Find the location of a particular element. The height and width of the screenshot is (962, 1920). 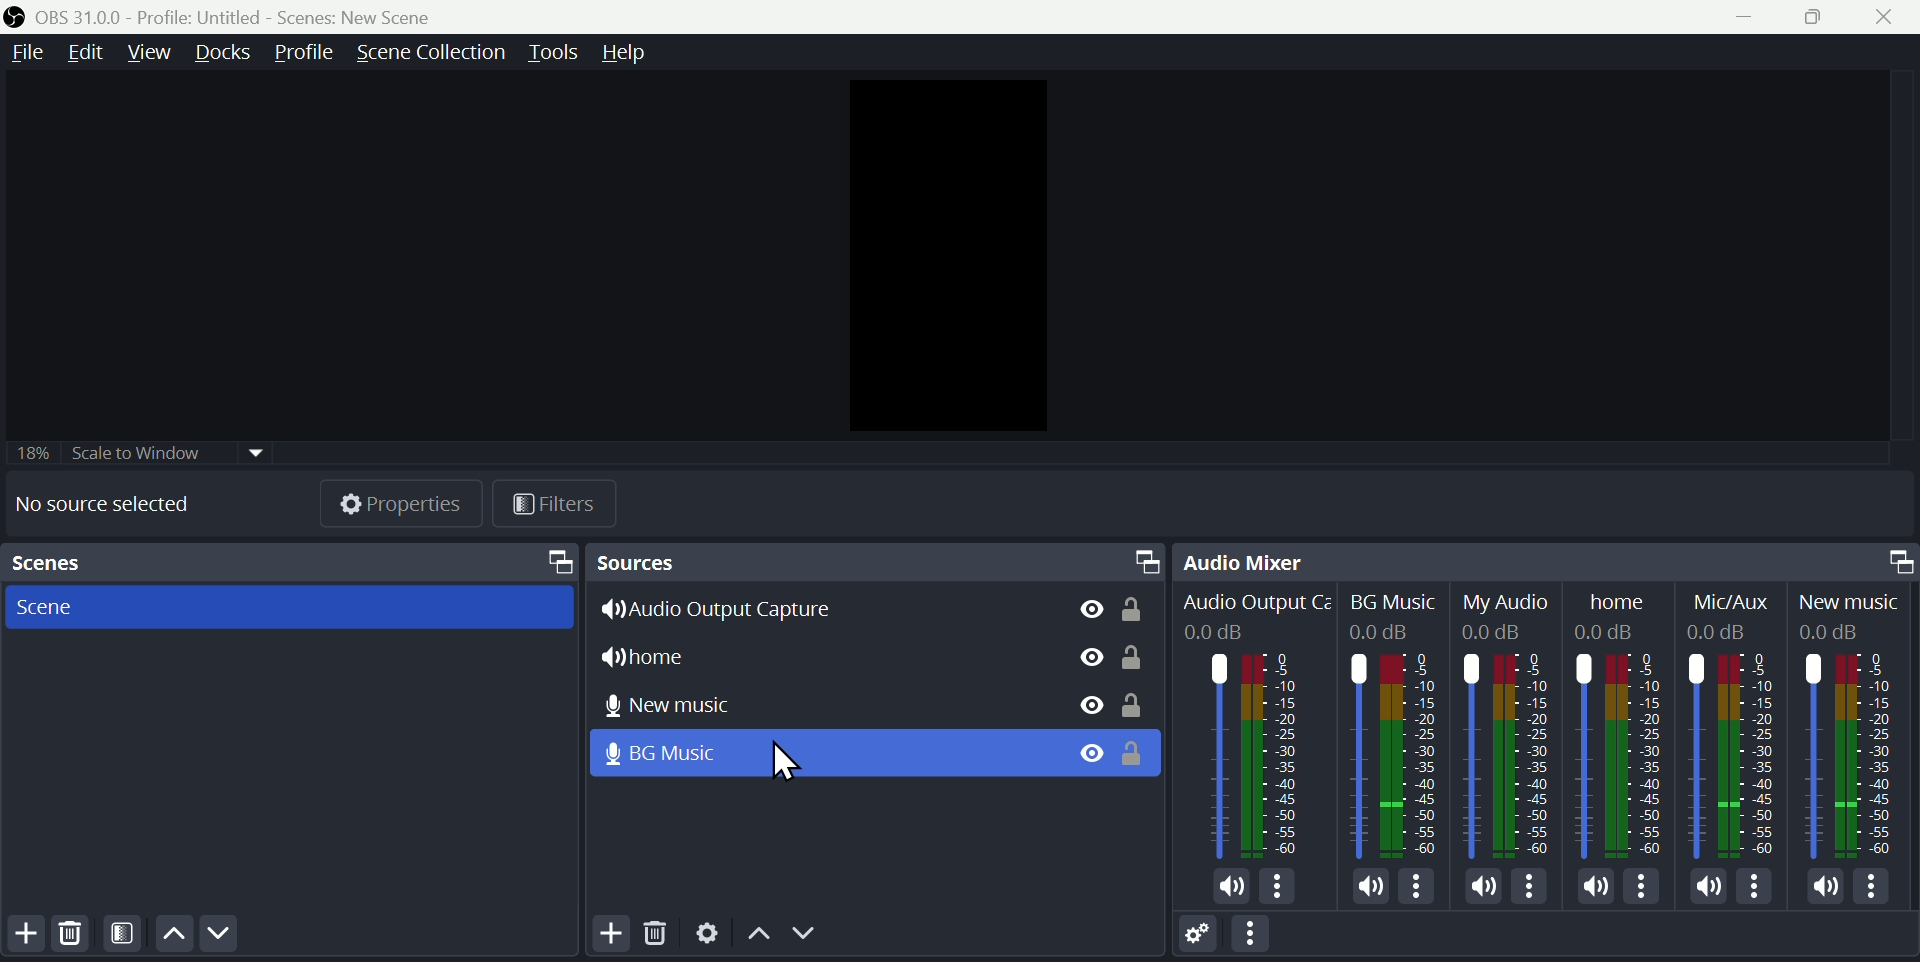

Mute/Unmutre is located at coordinates (1368, 882).